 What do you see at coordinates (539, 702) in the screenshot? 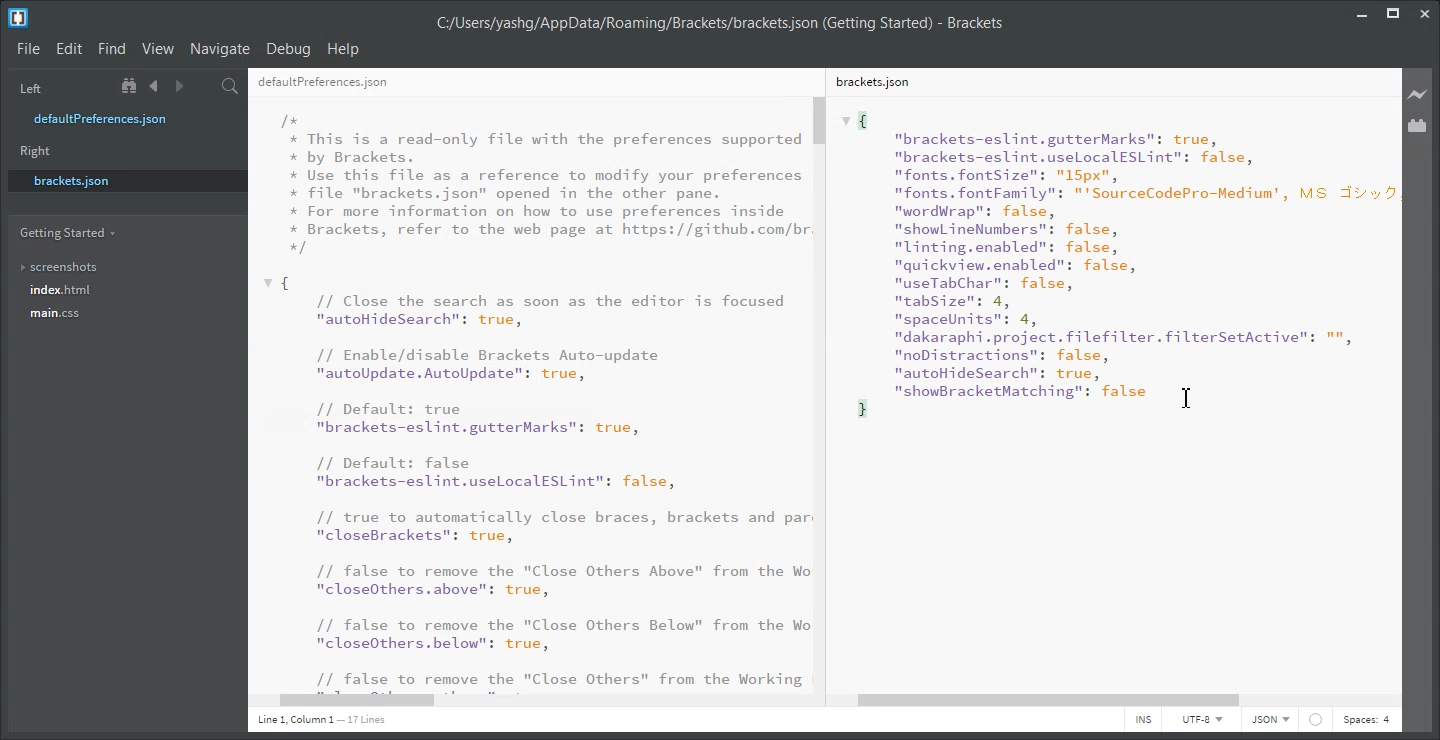
I see `Horizontal Scroll Bar` at bounding box center [539, 702].